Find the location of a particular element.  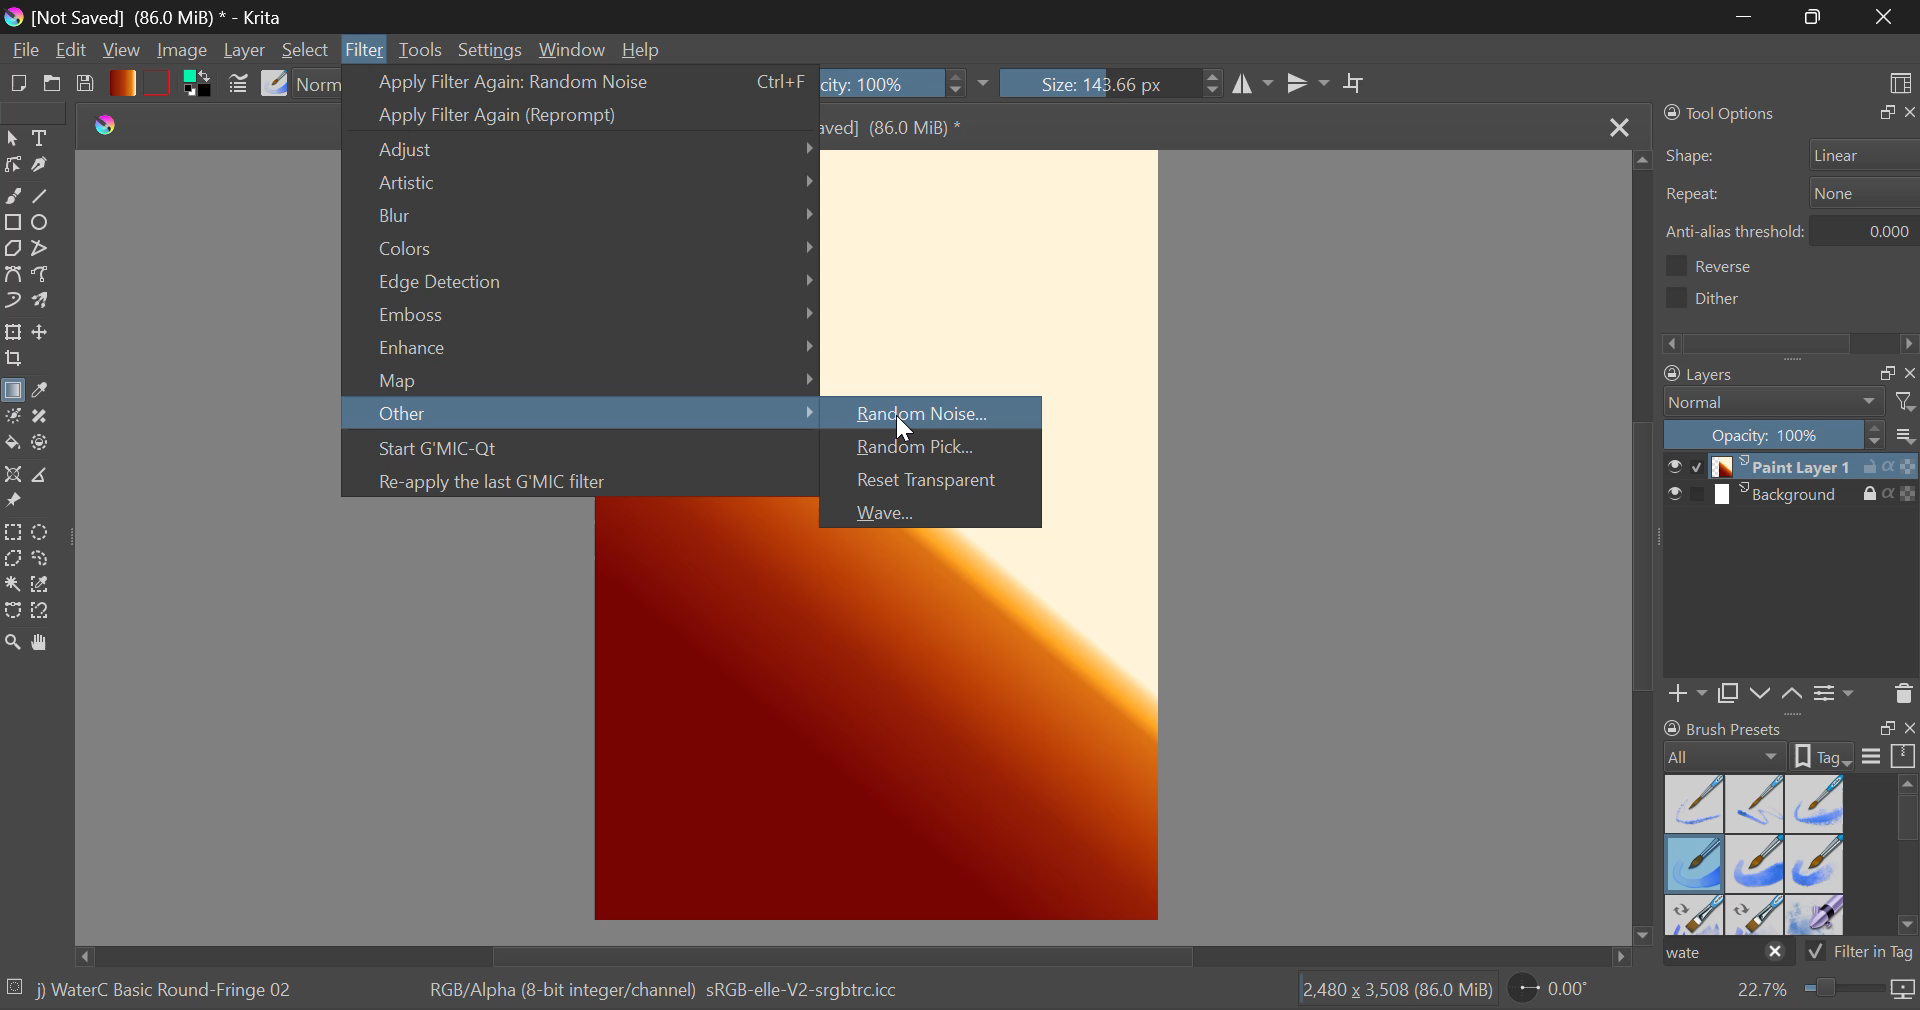

Fill is located at coordinates (14, 444).